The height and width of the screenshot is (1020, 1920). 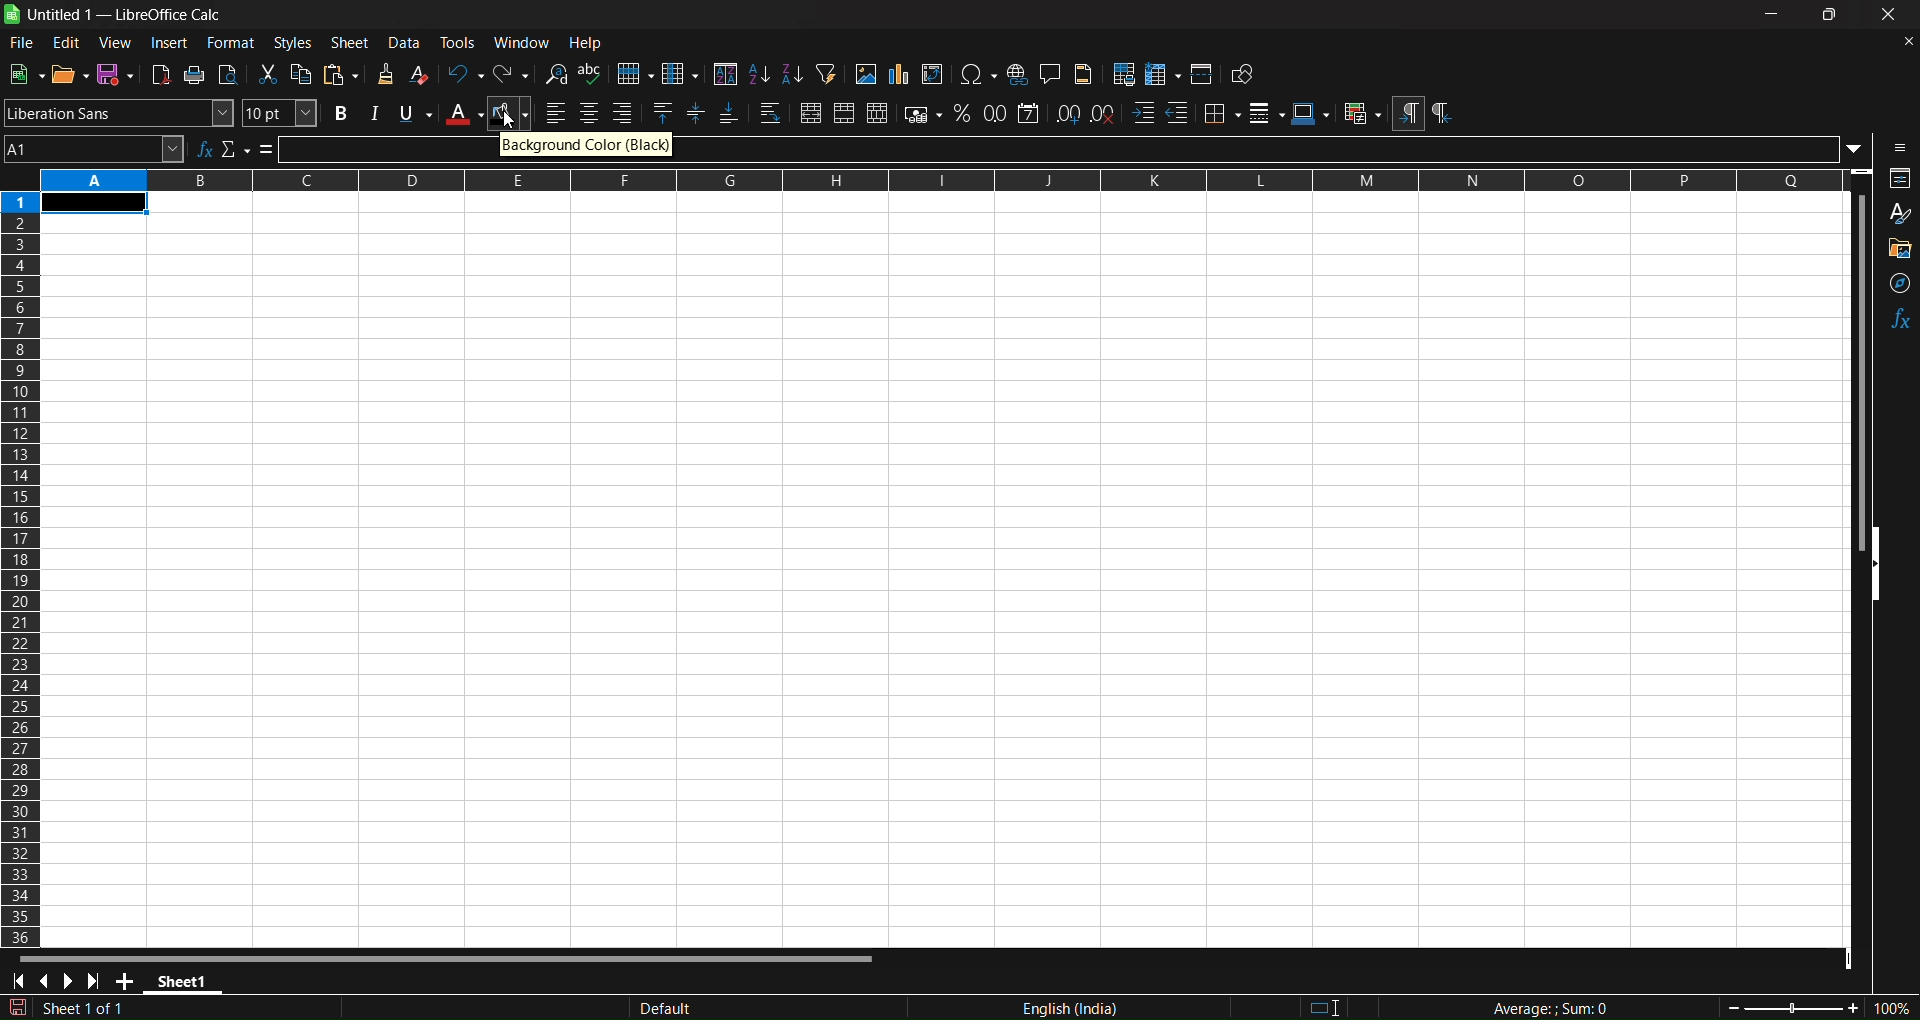 I want to click on wrap text, so click(x=769, y=112).